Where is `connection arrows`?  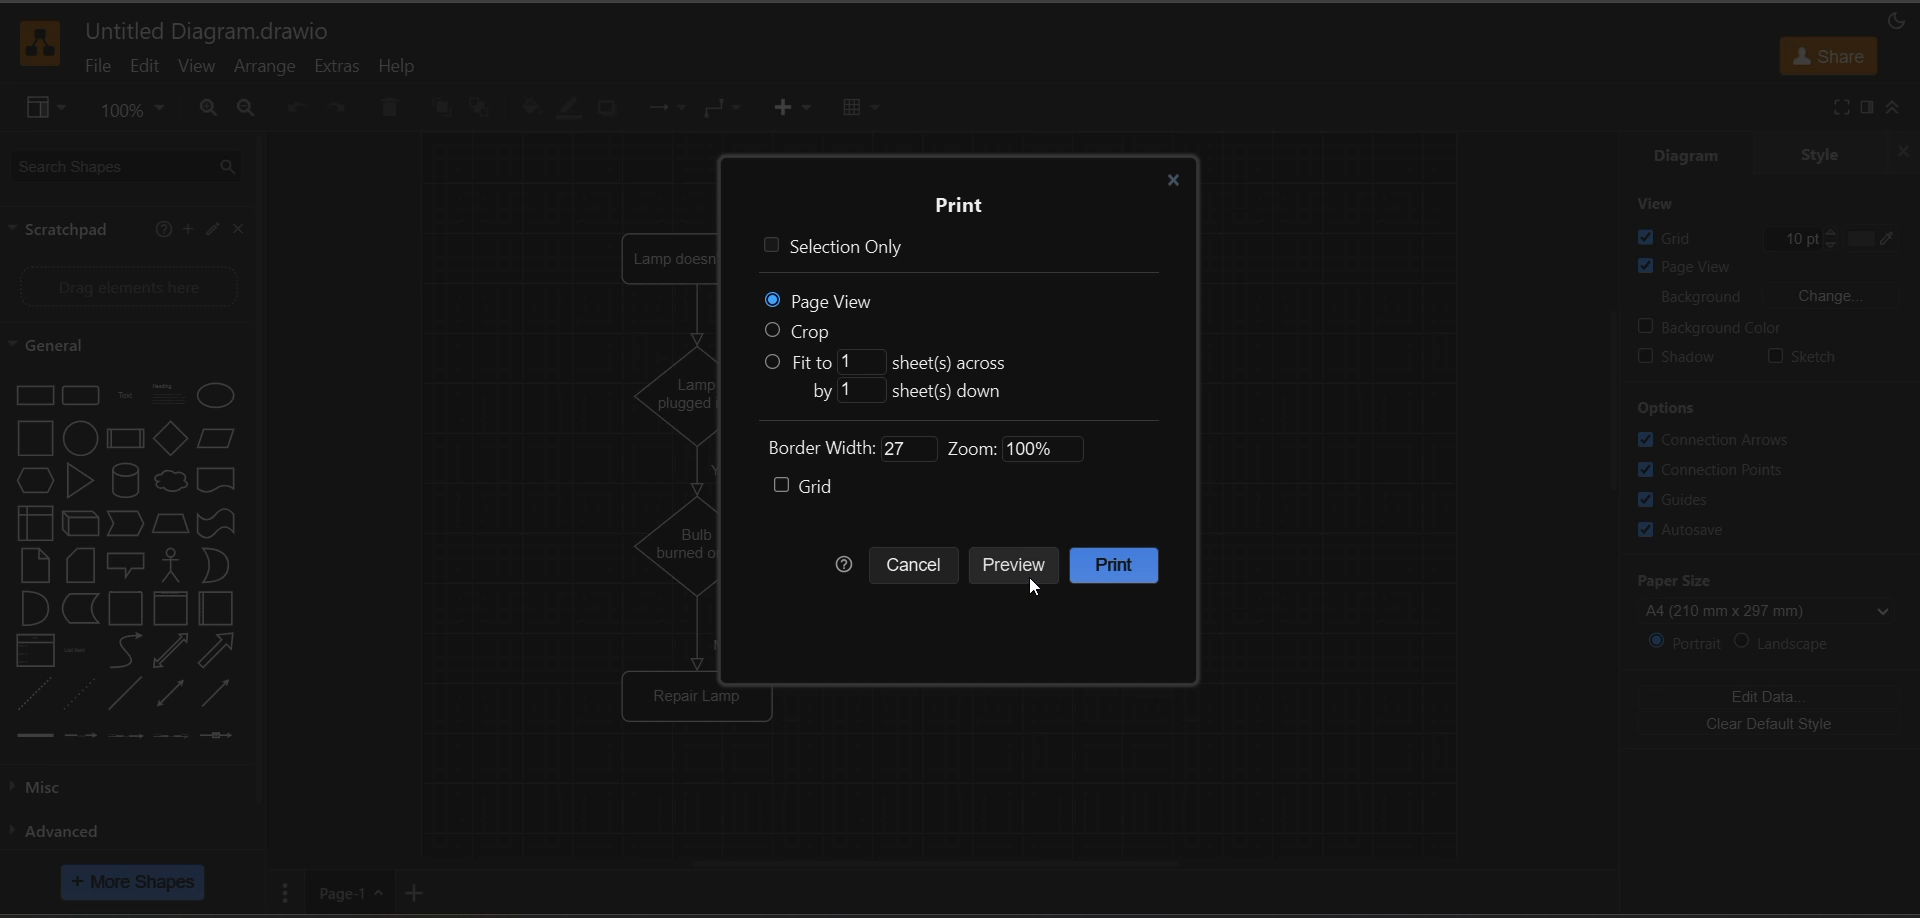 connection arrows is located at coordinates (1734, 439).